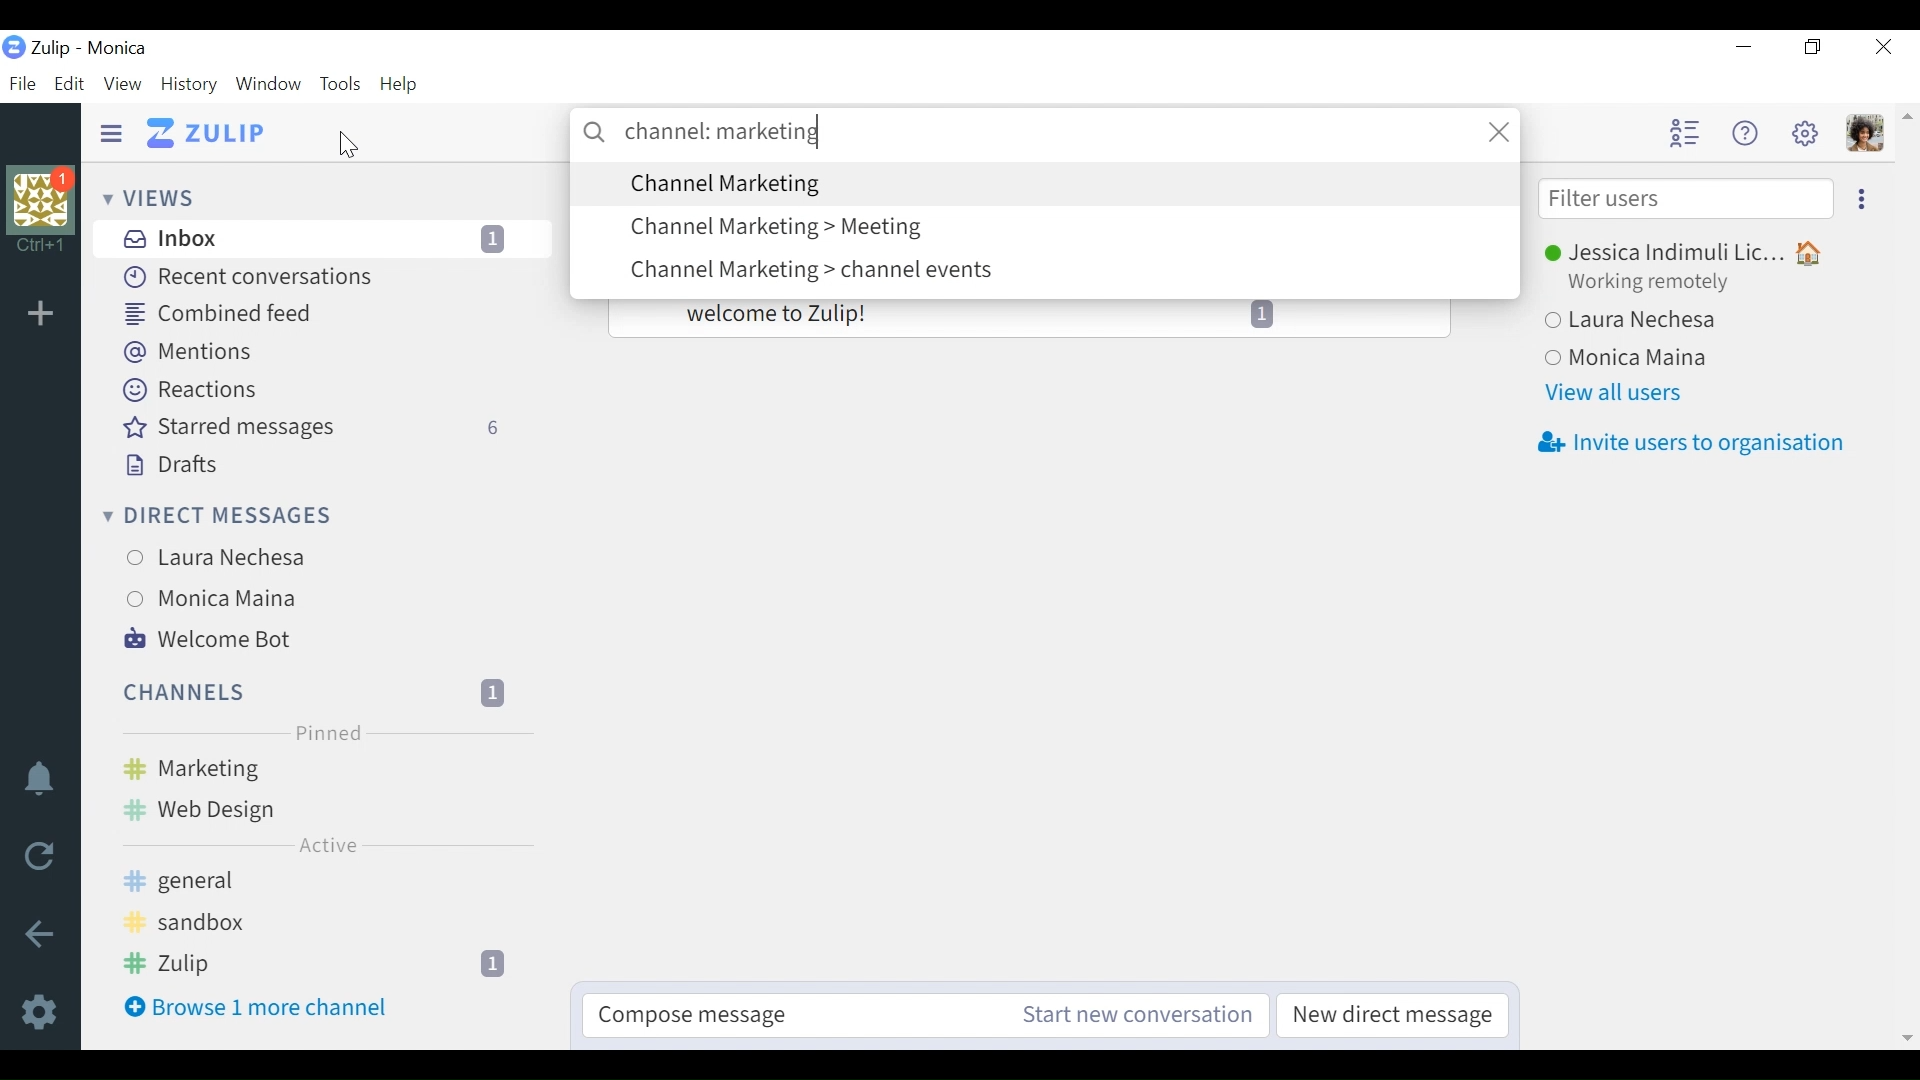 The height and width of the screenshot is (1080, 1920). I want to click on Users, so click(1687, 268).